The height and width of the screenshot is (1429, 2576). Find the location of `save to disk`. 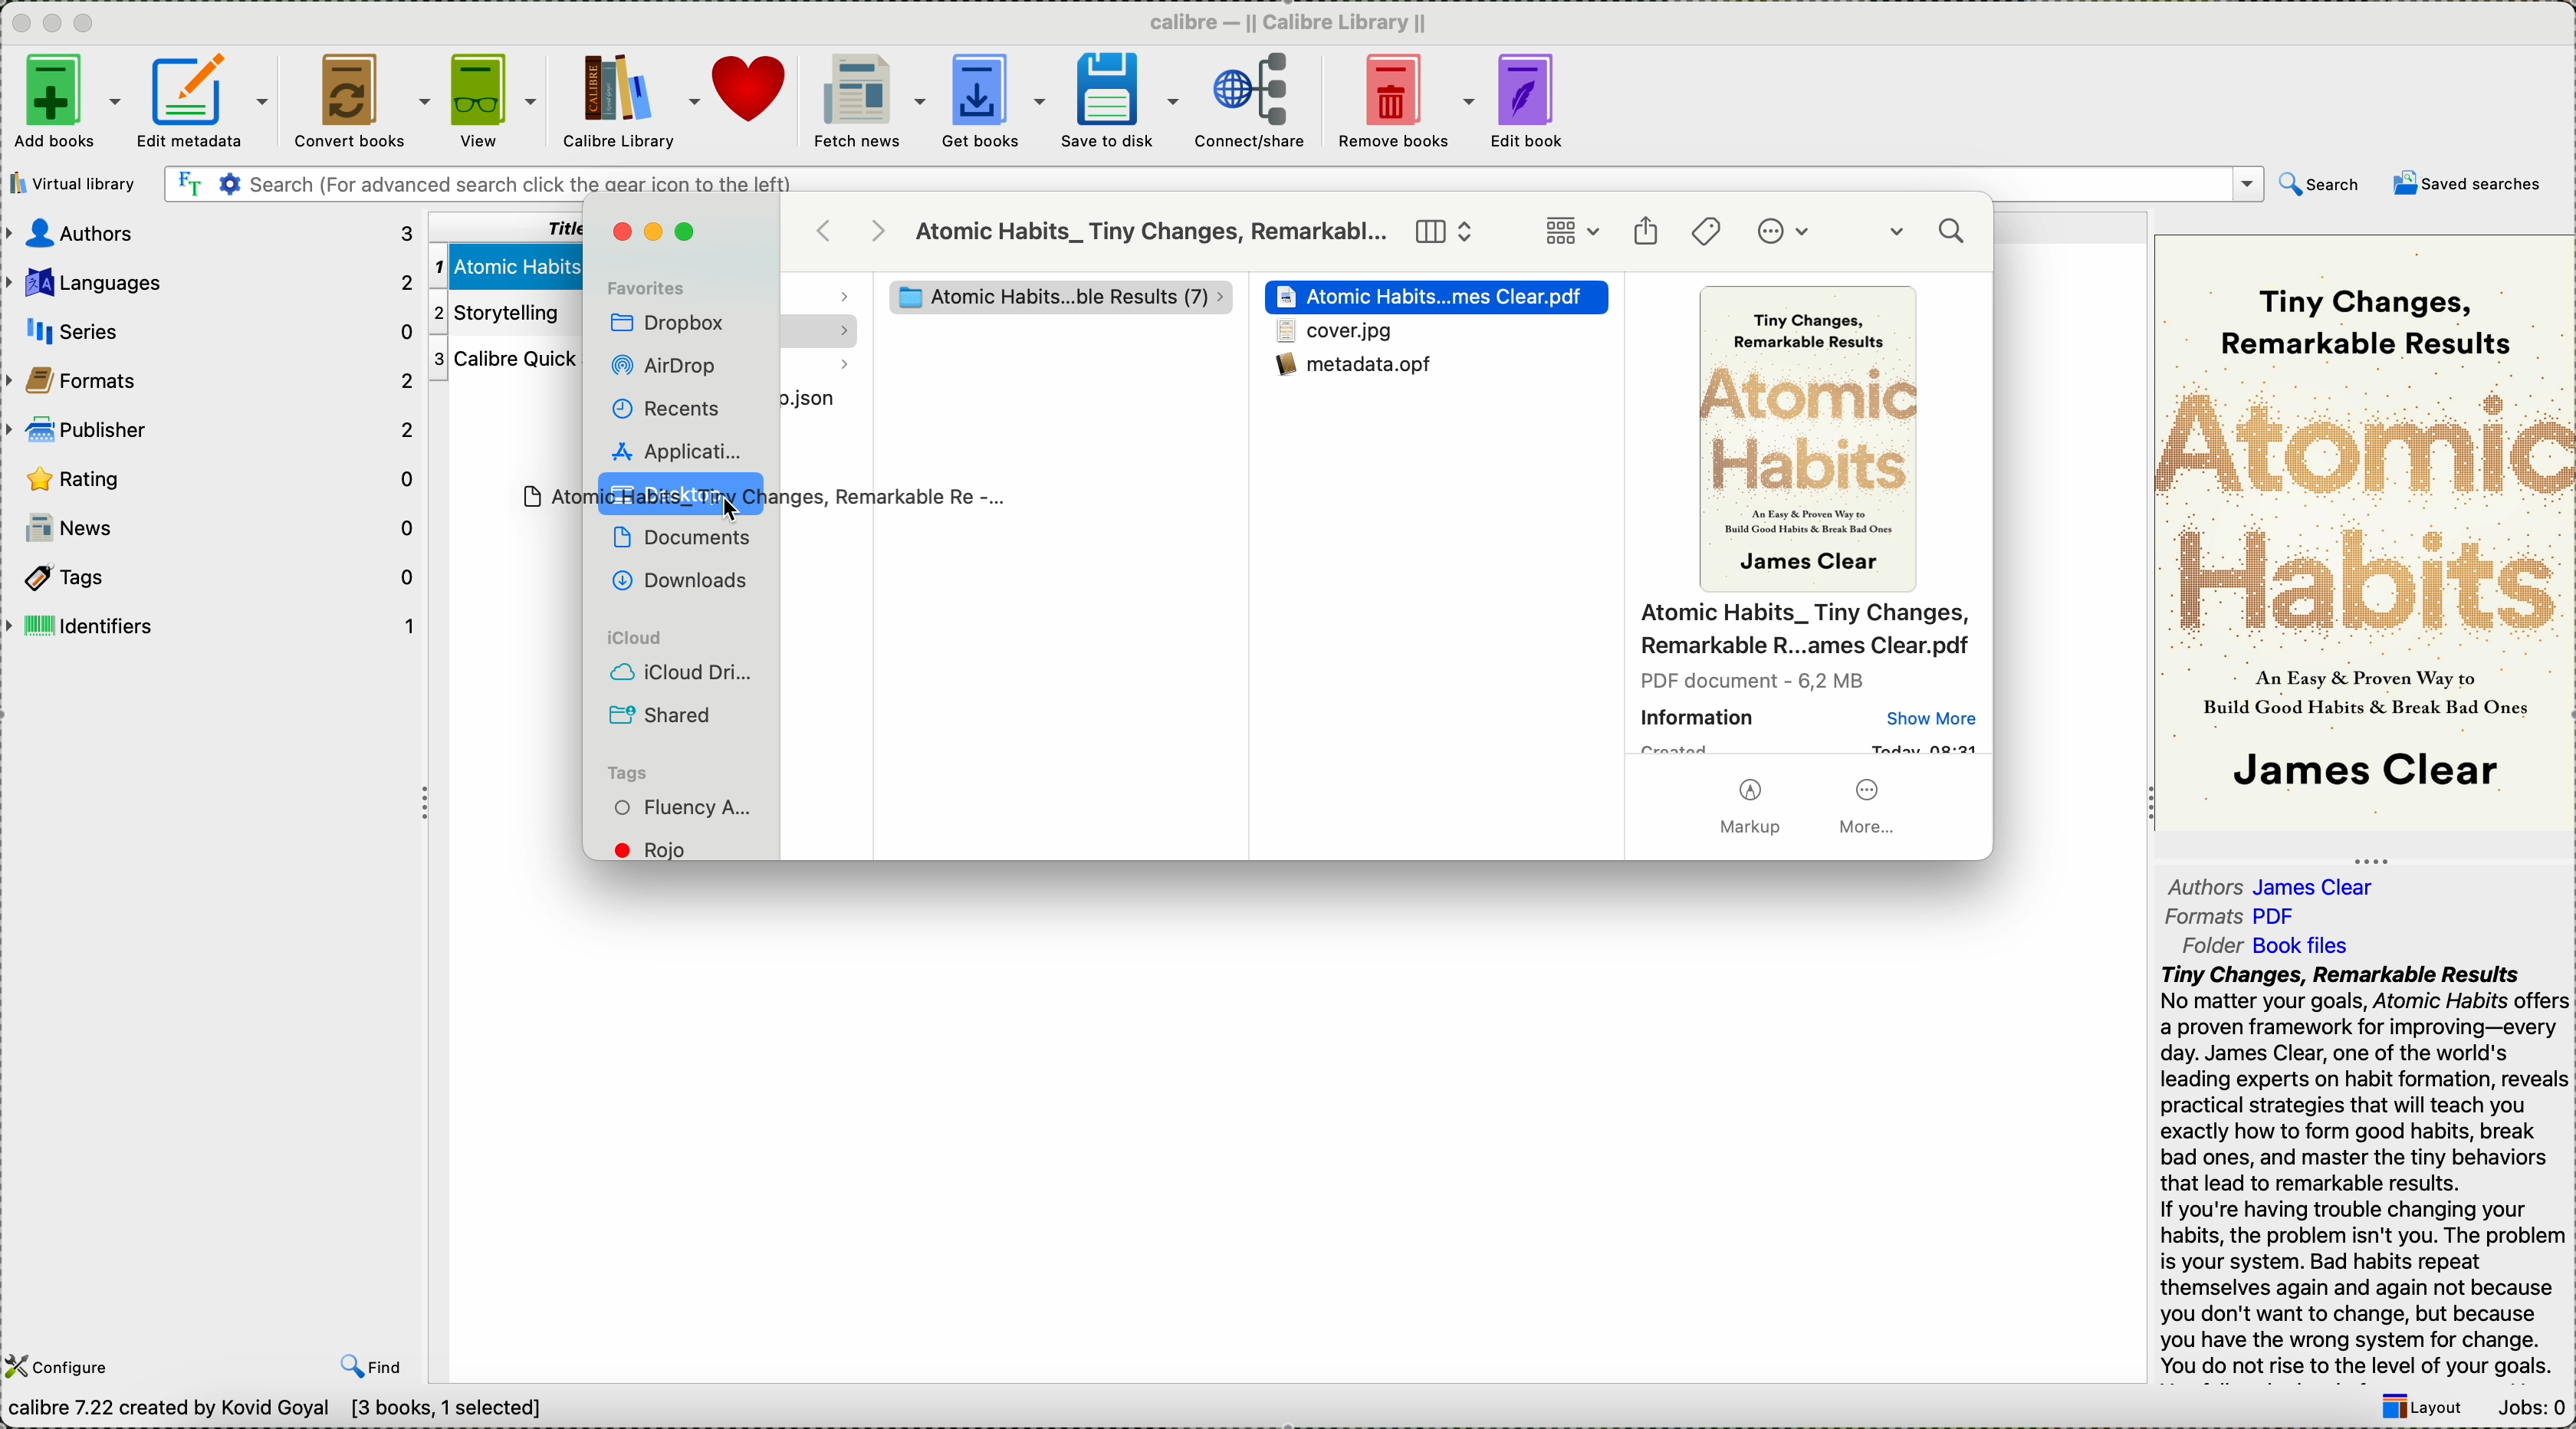

save to disk is located at coordinates (1119, 101).